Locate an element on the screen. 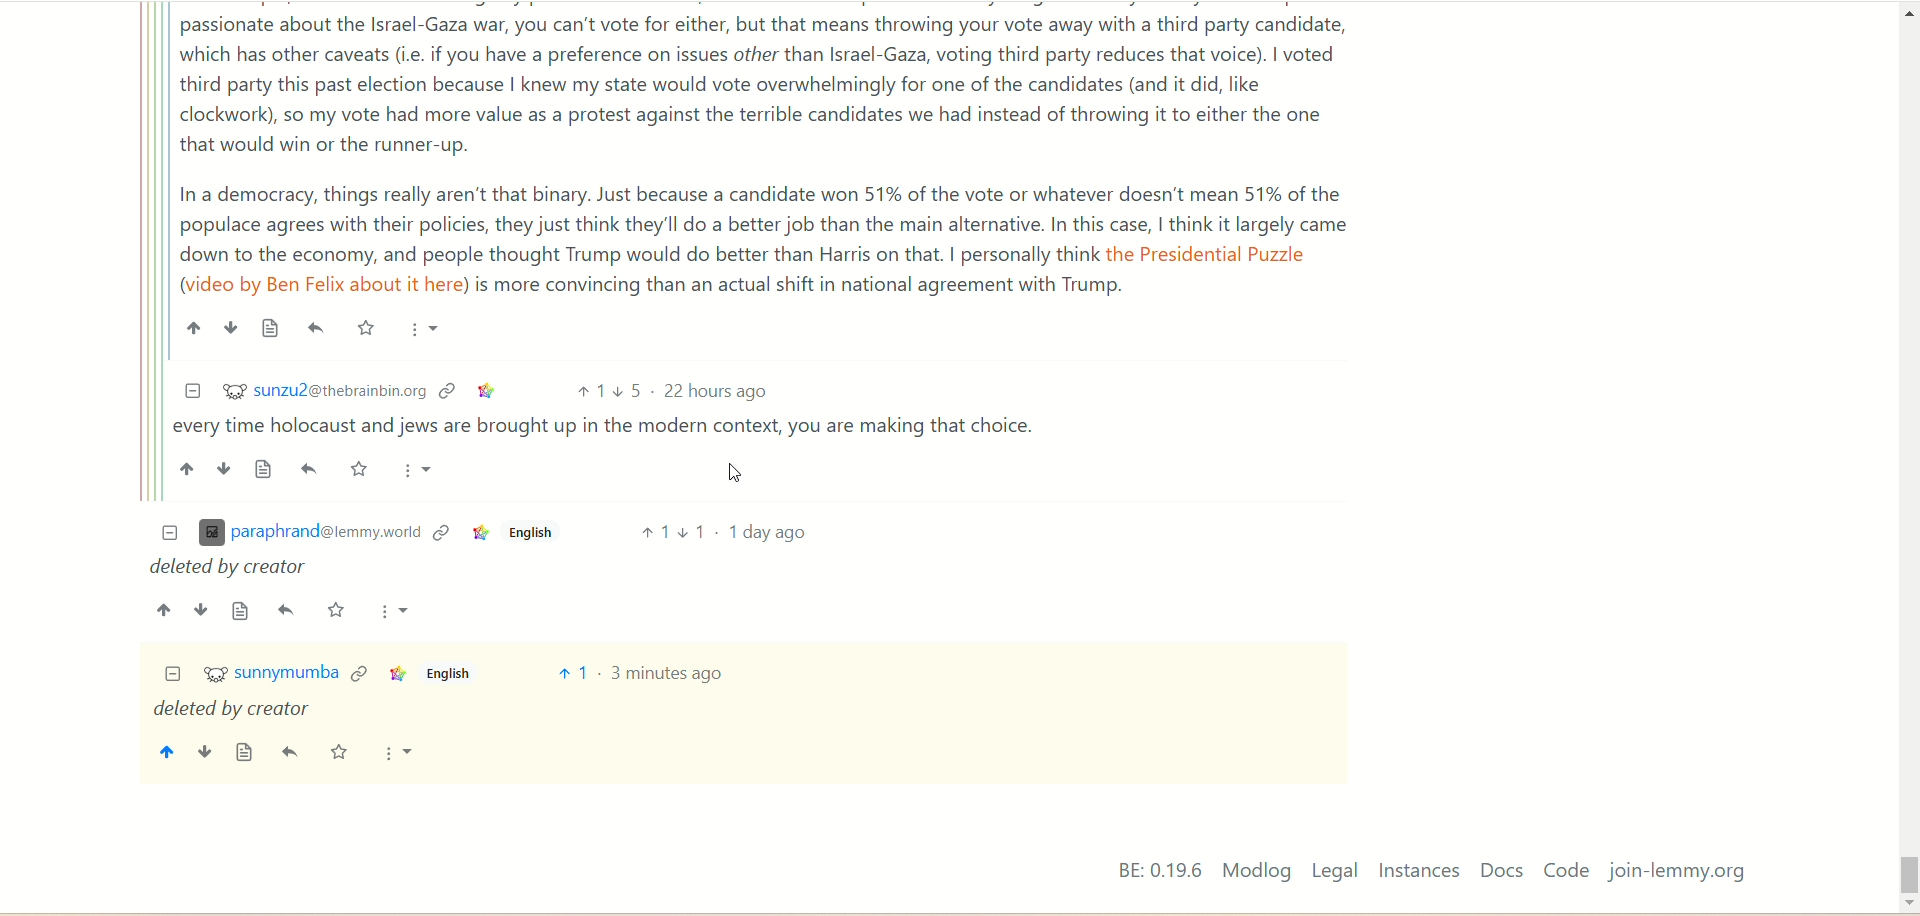  Collapse is located at coordinates (173, 675).